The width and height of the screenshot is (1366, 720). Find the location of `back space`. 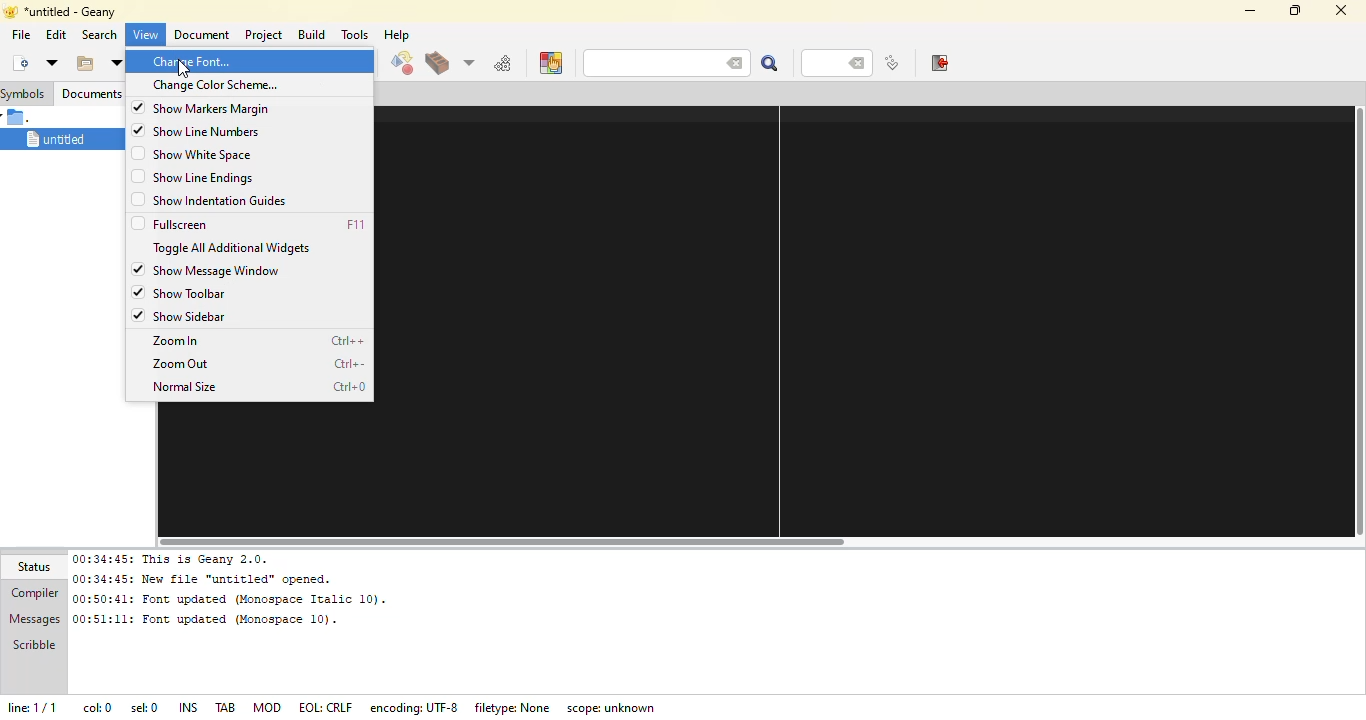

back space is located at coordinates (730, 61).